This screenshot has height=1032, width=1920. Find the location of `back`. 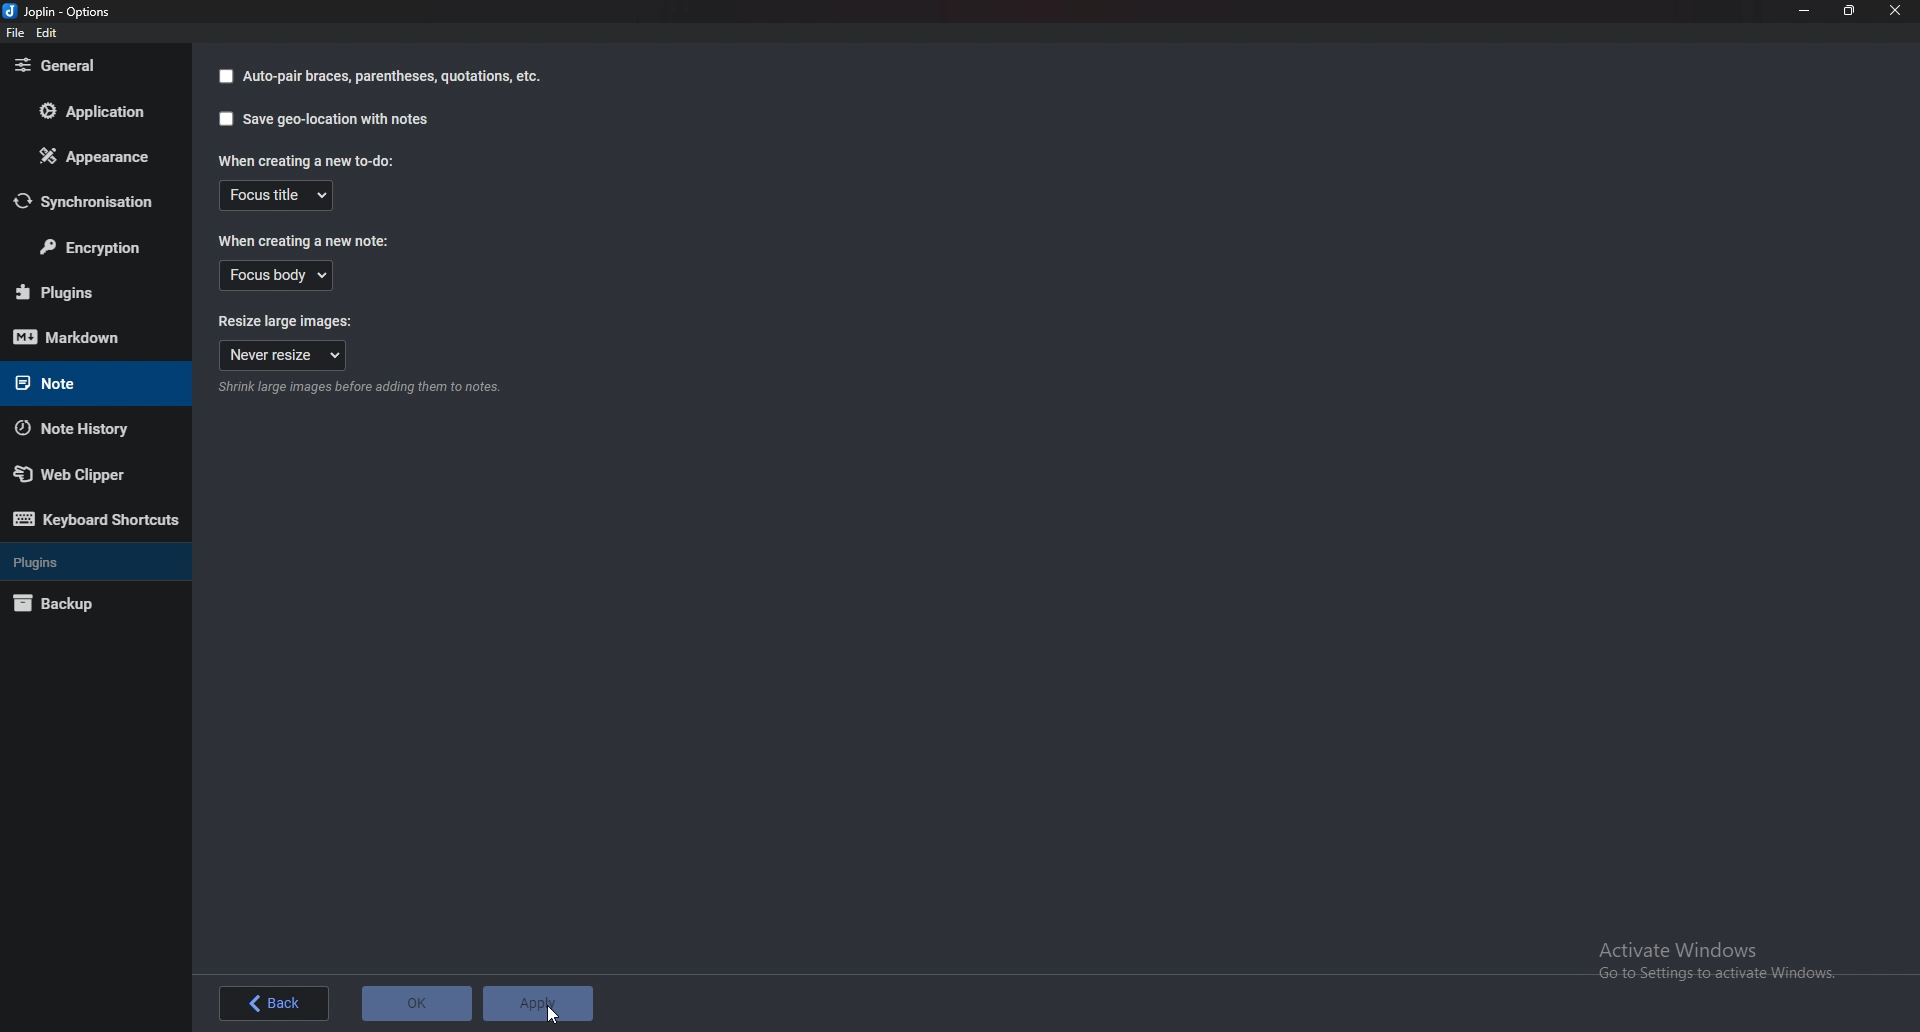

back is located at coordinates (271, 1002).